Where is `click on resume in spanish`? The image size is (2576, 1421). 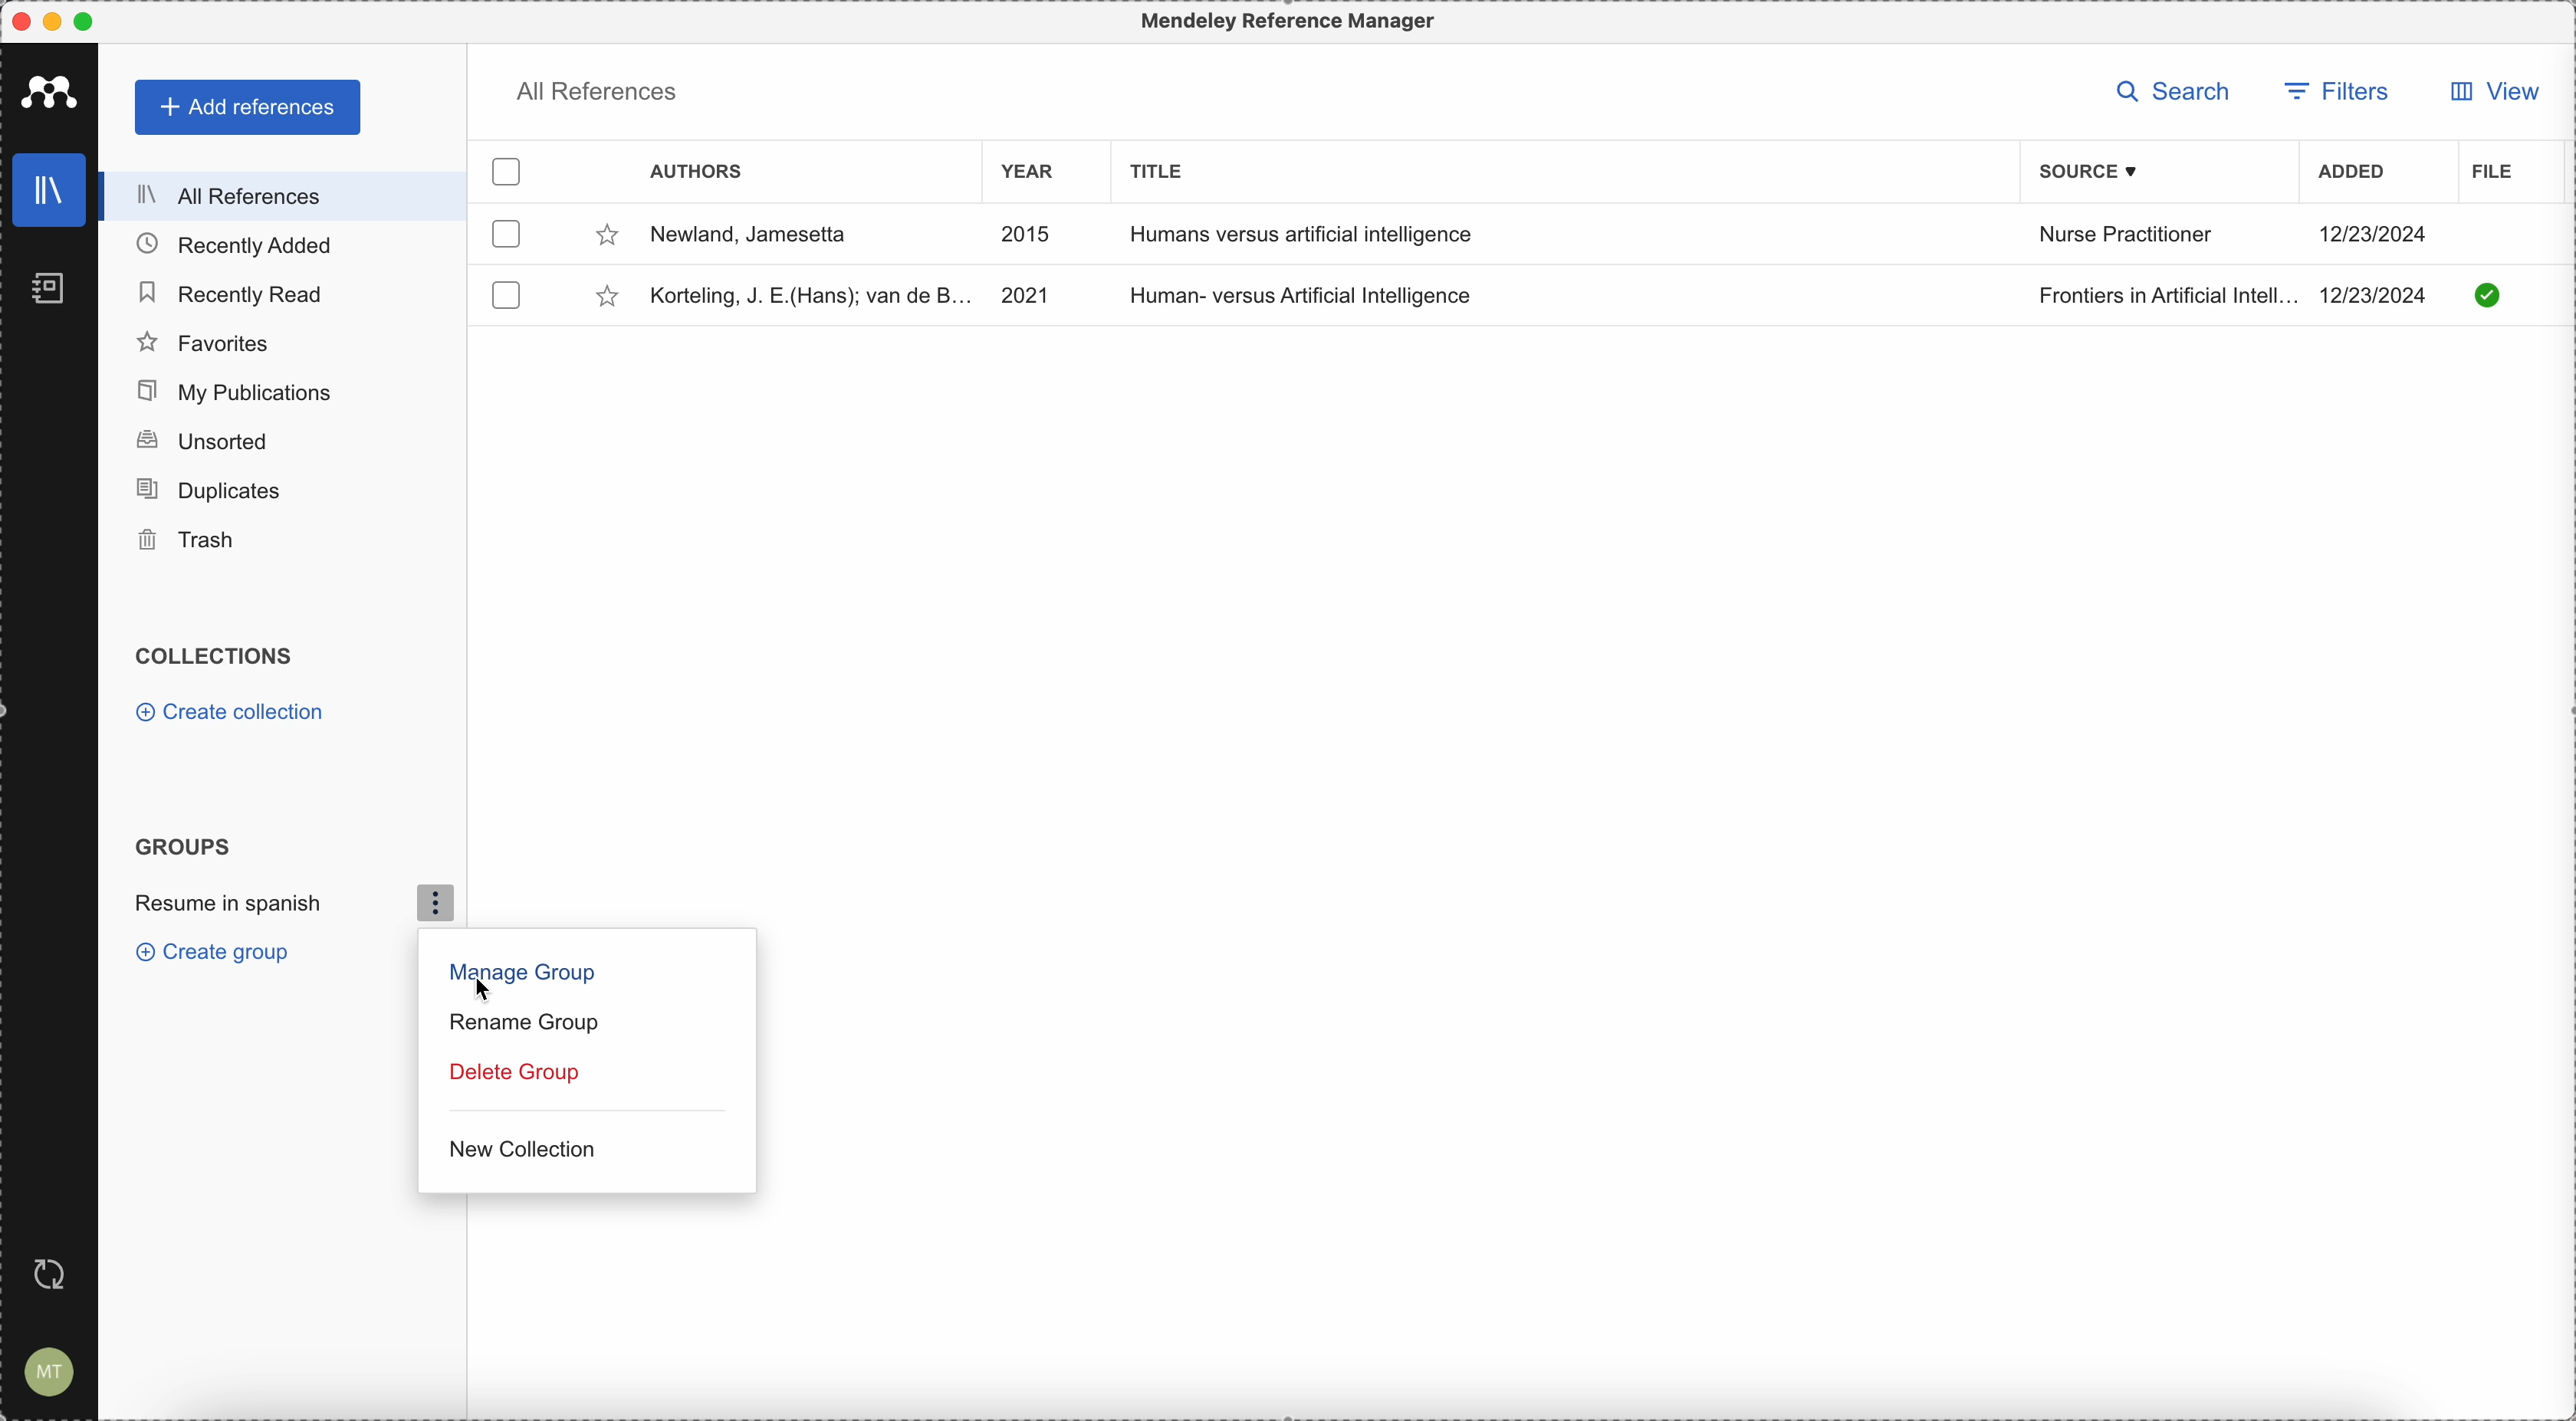 click on resume in spanish is located at coordinates (285, 905).